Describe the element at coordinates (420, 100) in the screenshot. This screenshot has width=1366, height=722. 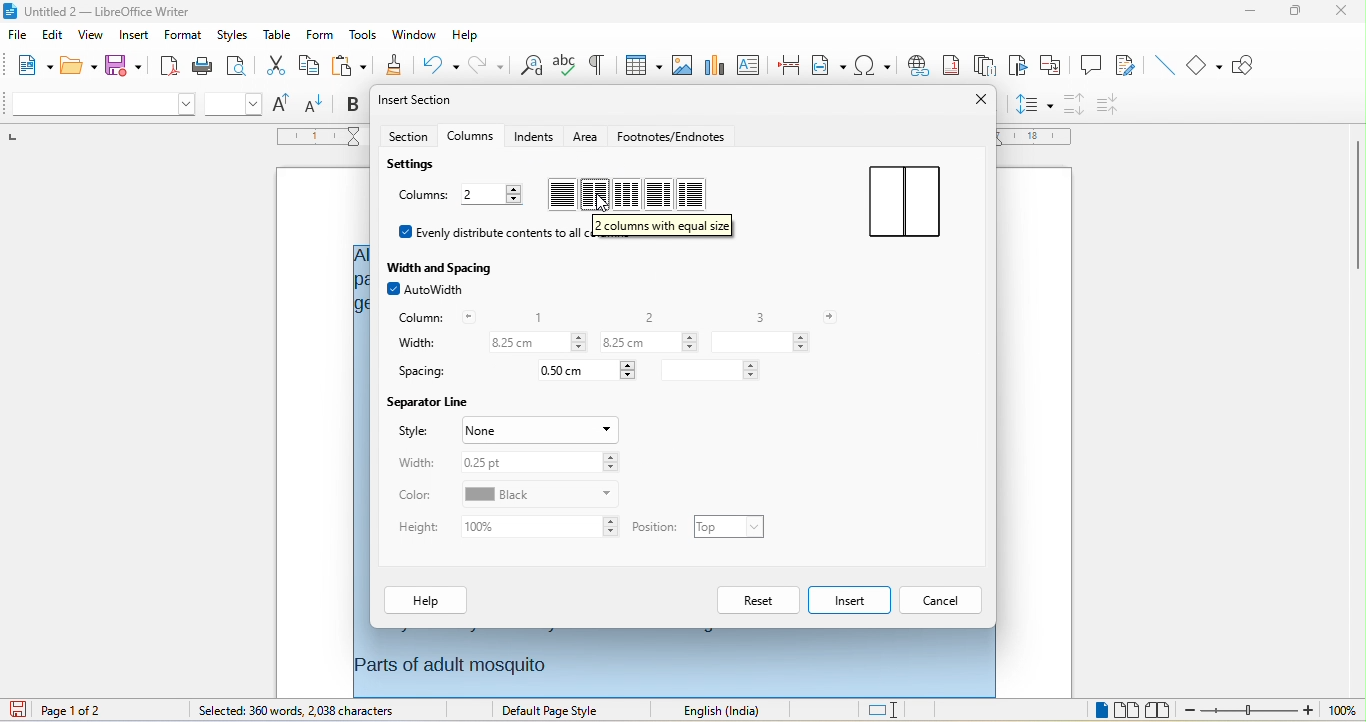
I see `insert section` at that location.